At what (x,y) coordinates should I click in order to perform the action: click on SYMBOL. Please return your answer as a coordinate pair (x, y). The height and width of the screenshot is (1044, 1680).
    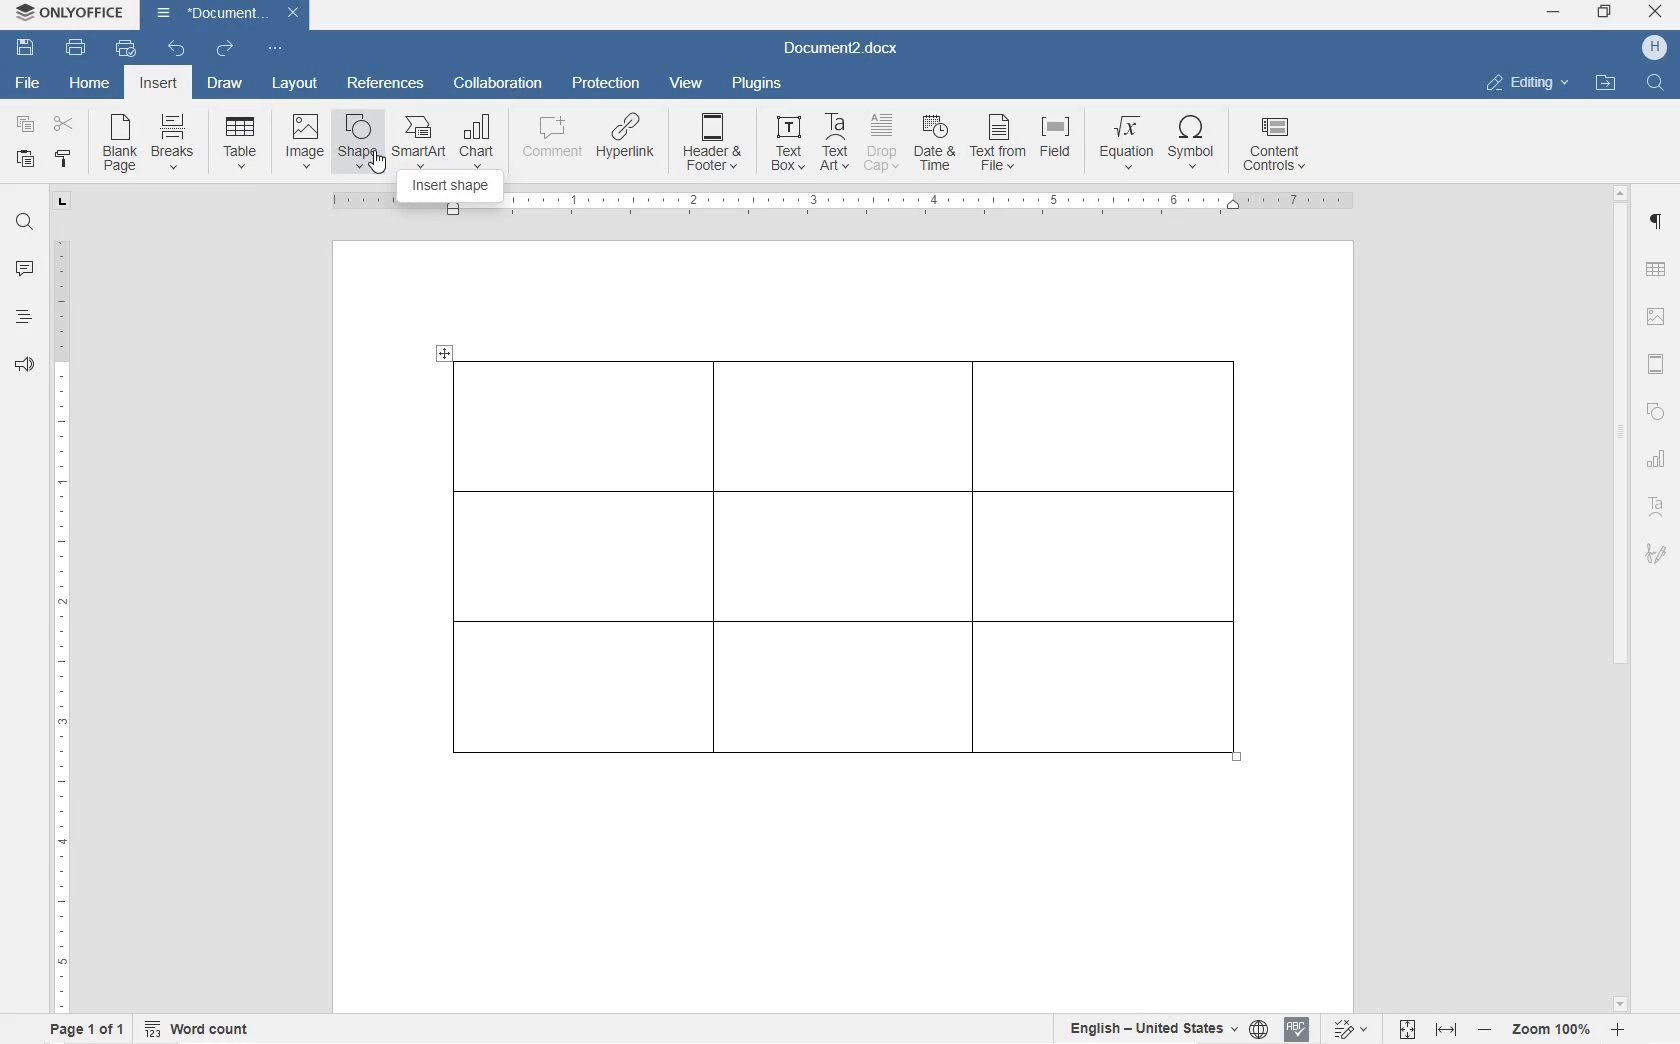
    Looking at the image, I should click on (1193, 146).